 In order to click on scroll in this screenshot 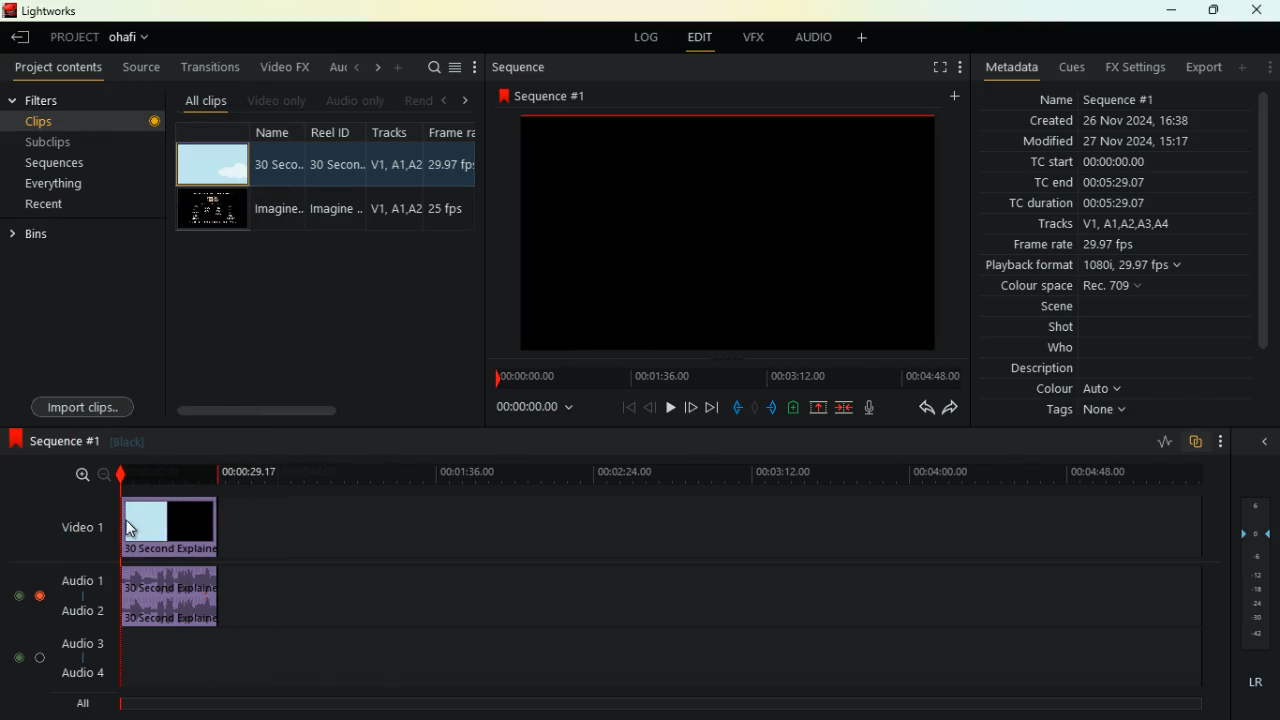, I will do `click(292, 404)`.